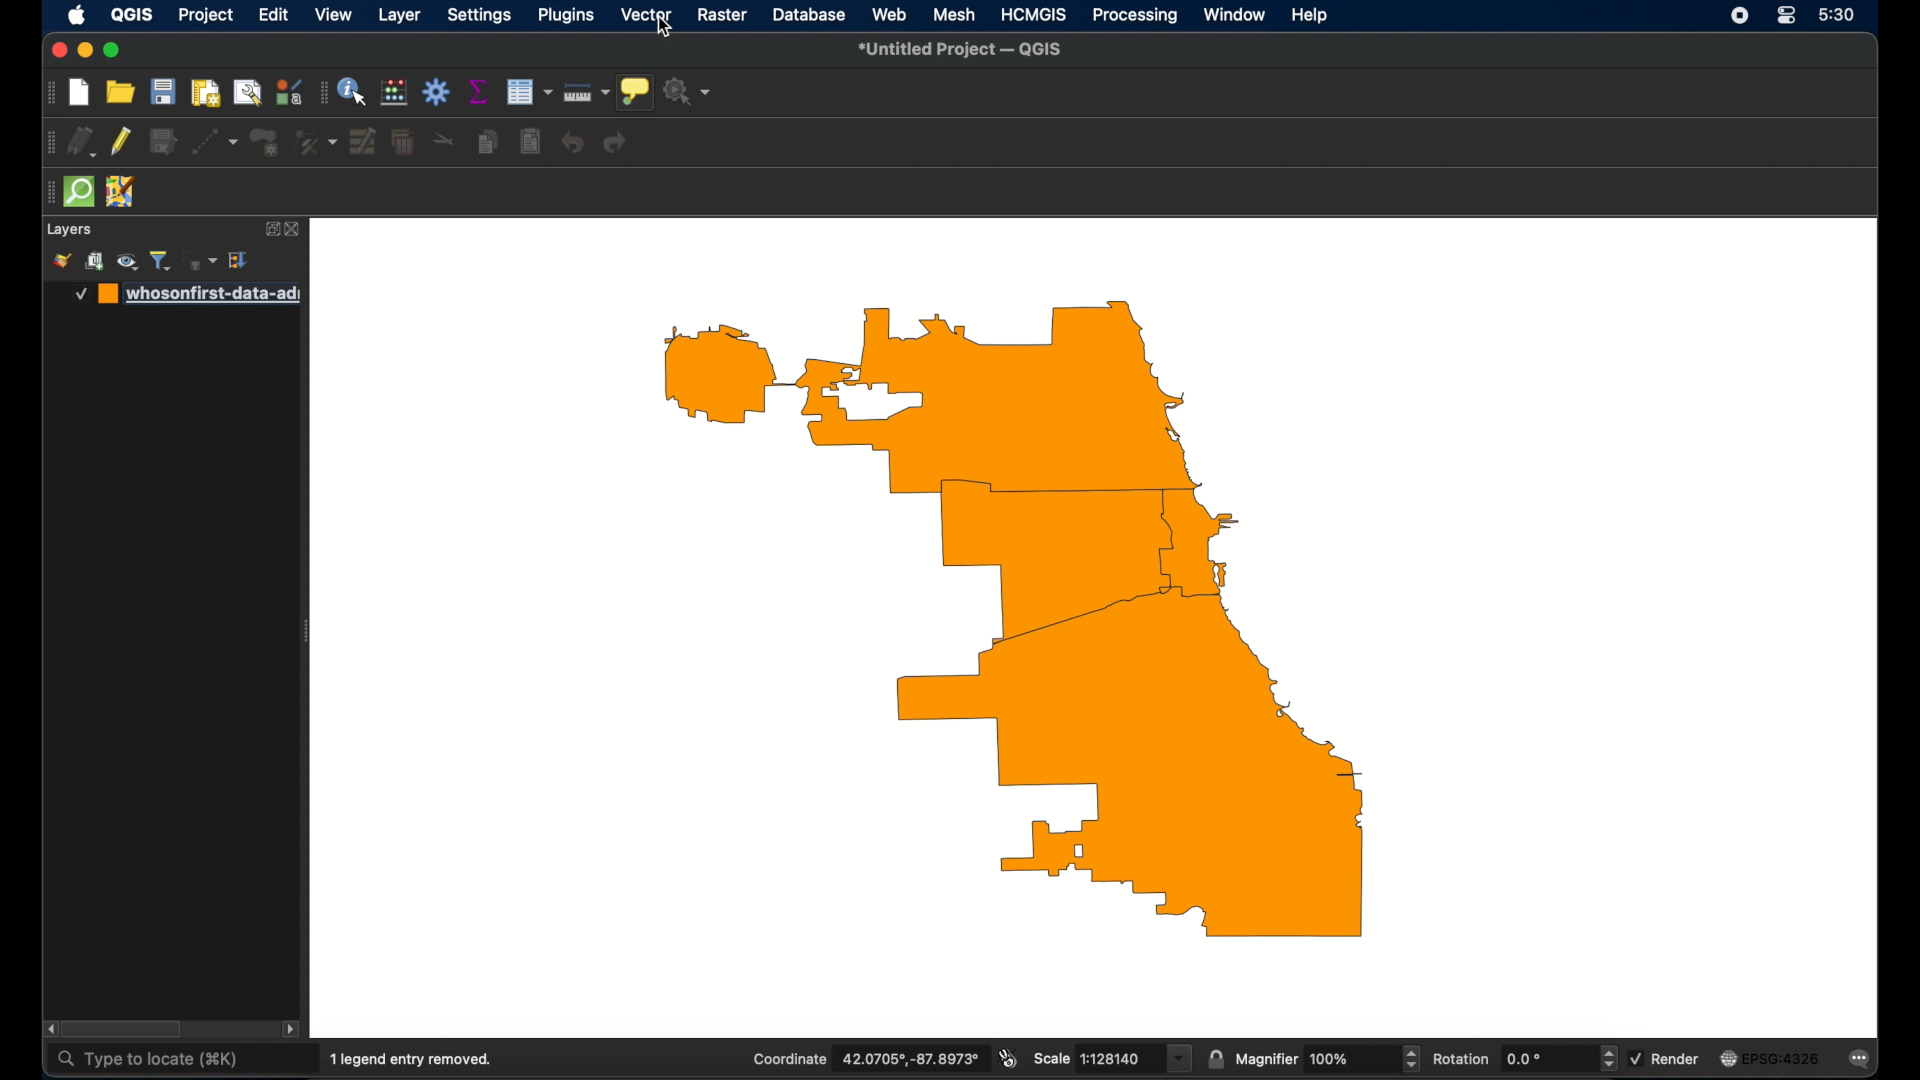  What do you see at coordinates (647, 14) in the screenshot?
I see `vector` at bounding box center [647, 14].